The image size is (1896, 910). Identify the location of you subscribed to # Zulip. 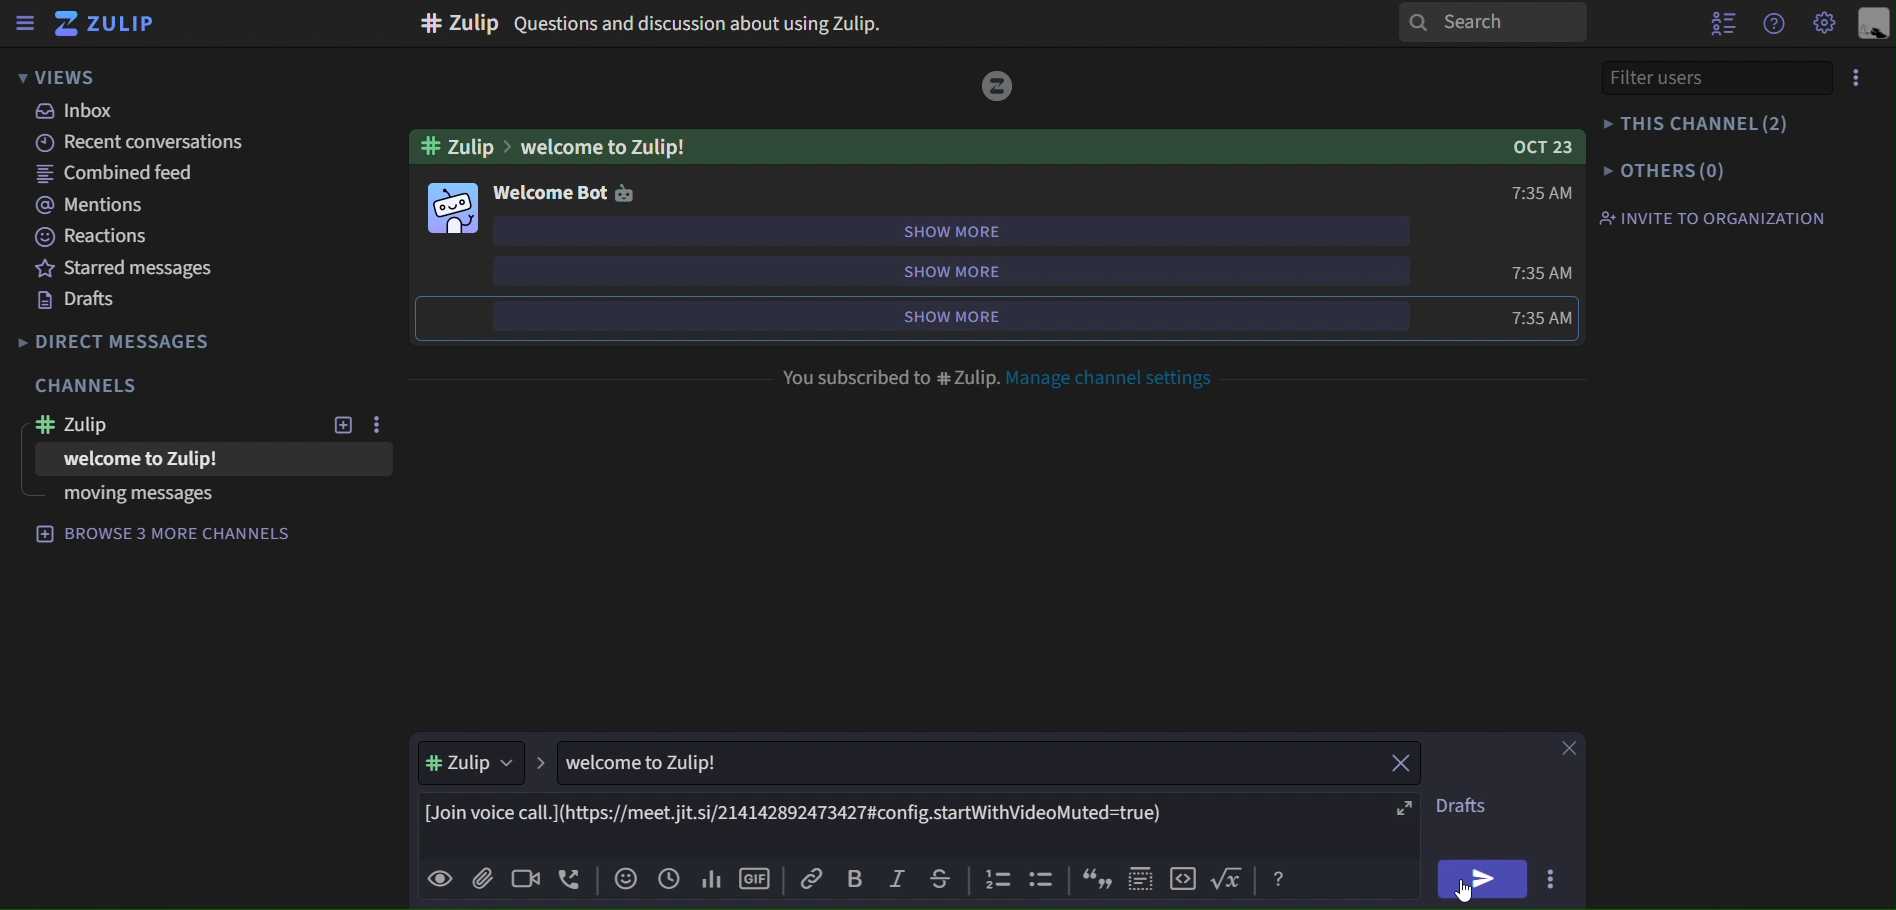
(889, 374).